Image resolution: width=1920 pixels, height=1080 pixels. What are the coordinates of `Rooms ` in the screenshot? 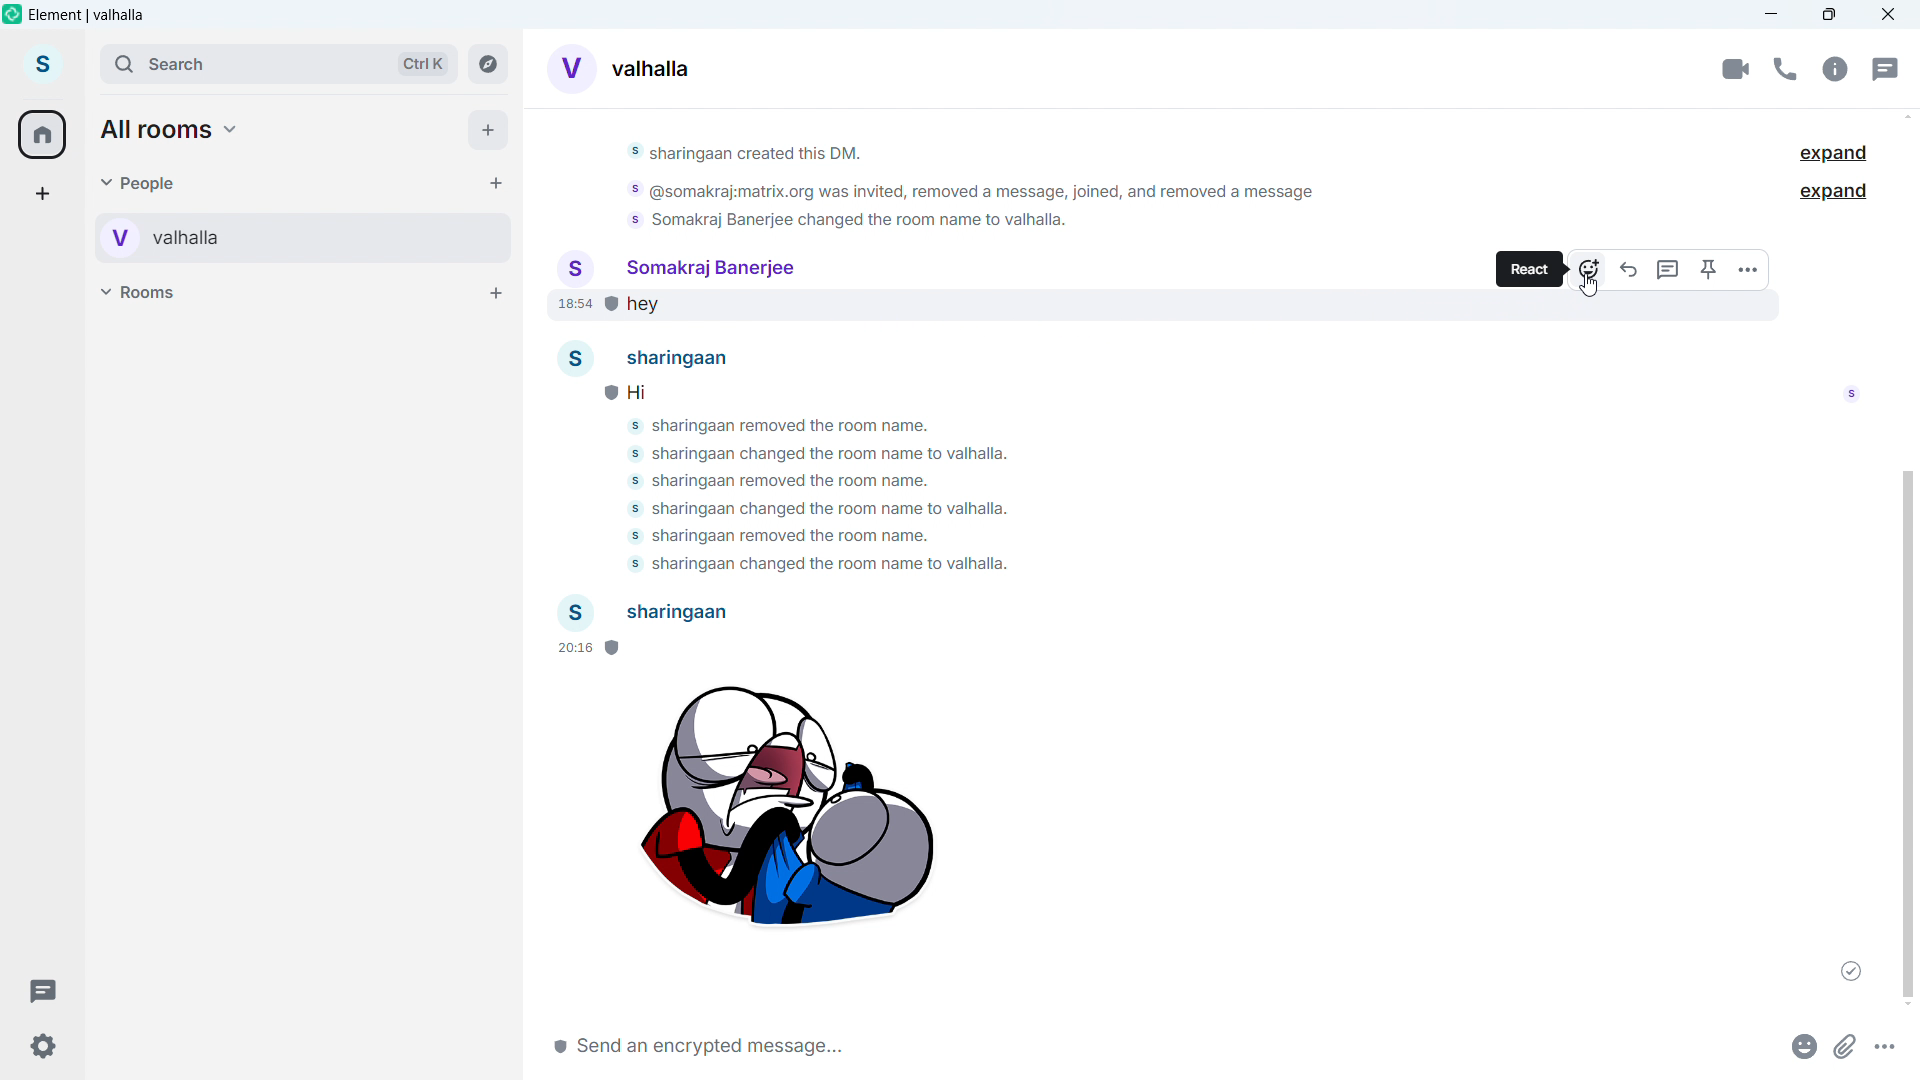 It's located at (142, 291).